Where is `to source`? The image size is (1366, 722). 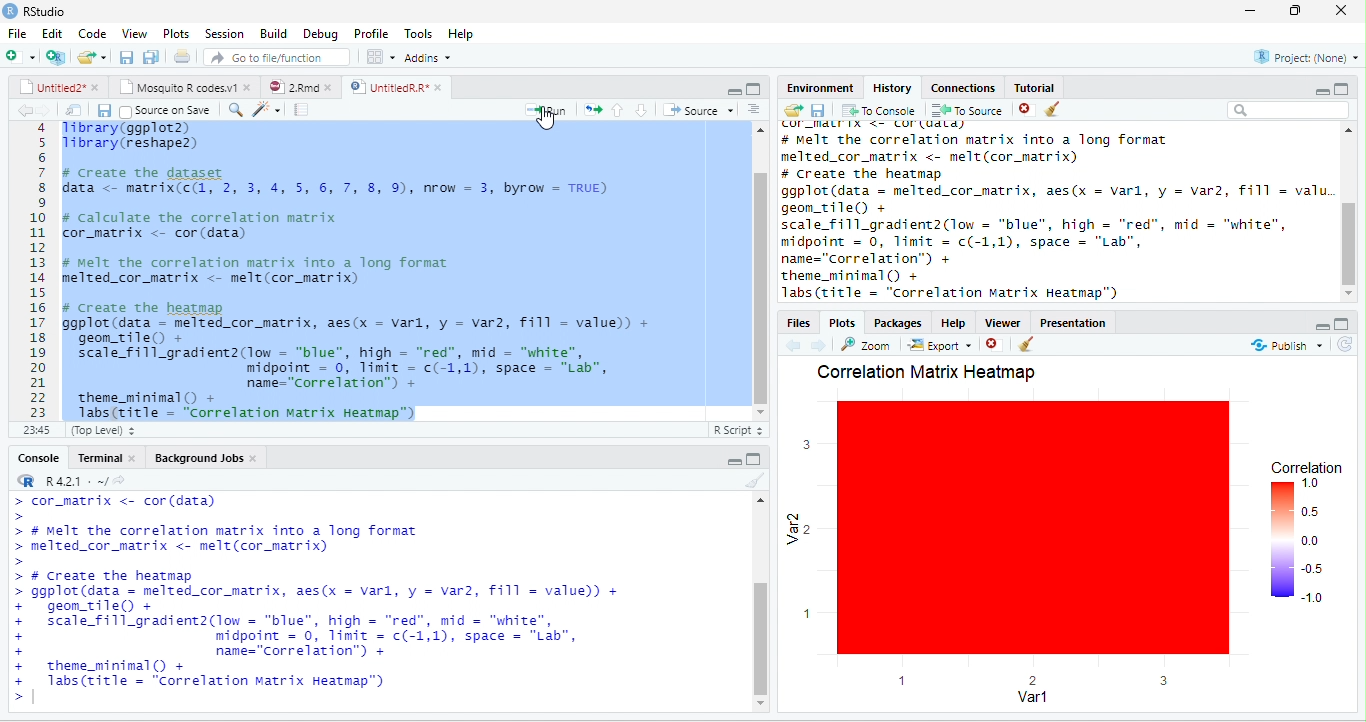 to source is located at coordinates (965, 111).